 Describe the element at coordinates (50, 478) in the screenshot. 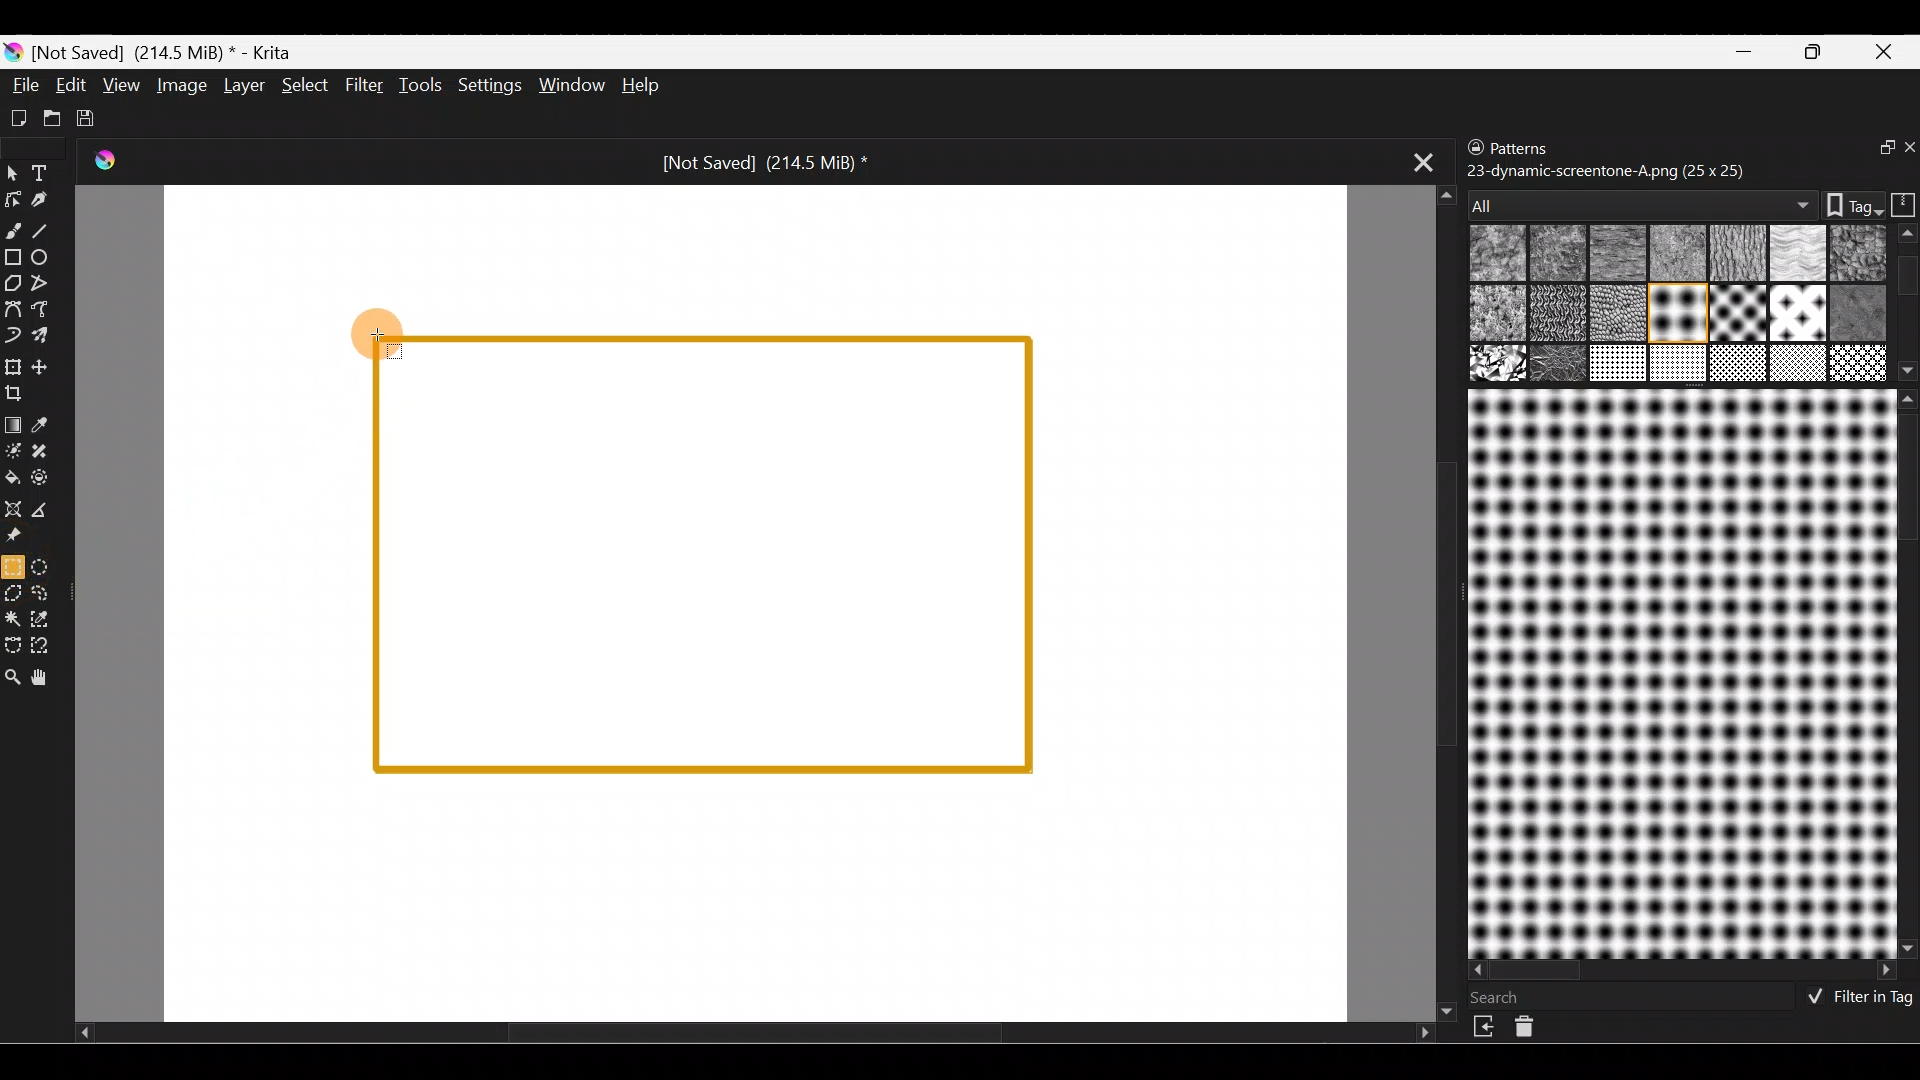

I see `Enclose & fill tool` at that location.